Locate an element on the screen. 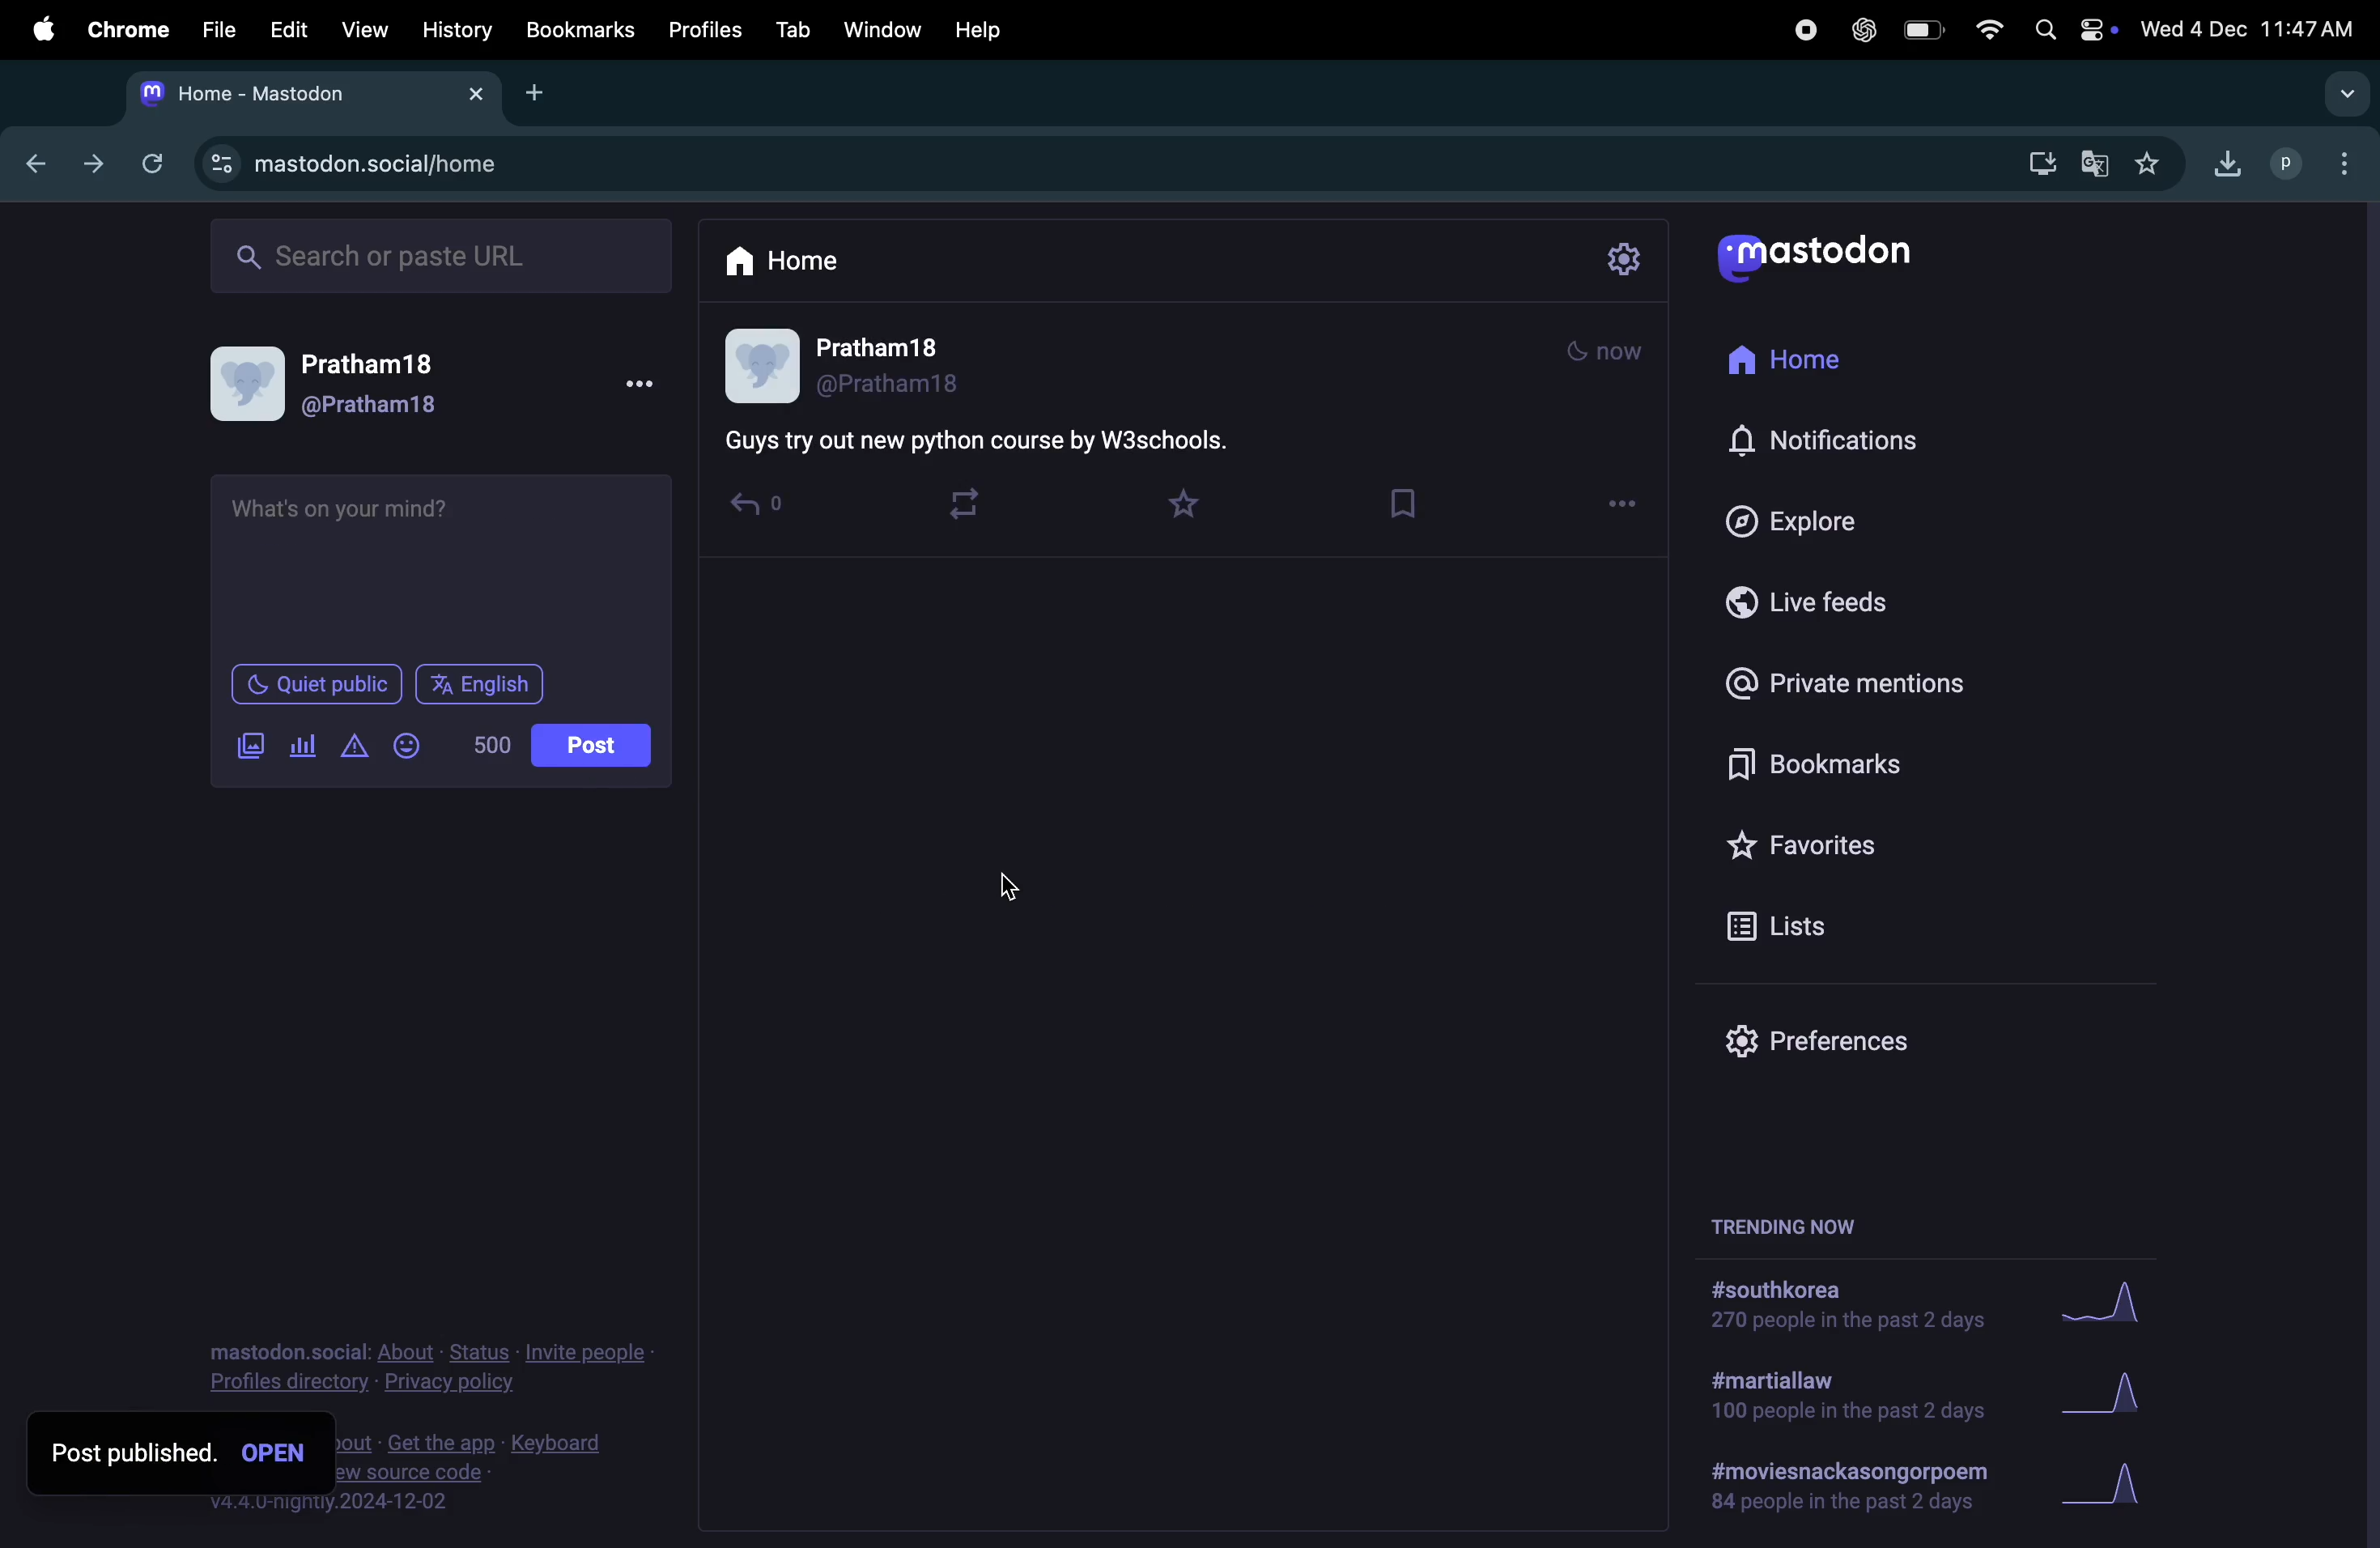  #martiallaw is located at coordinates (1844, 1400).